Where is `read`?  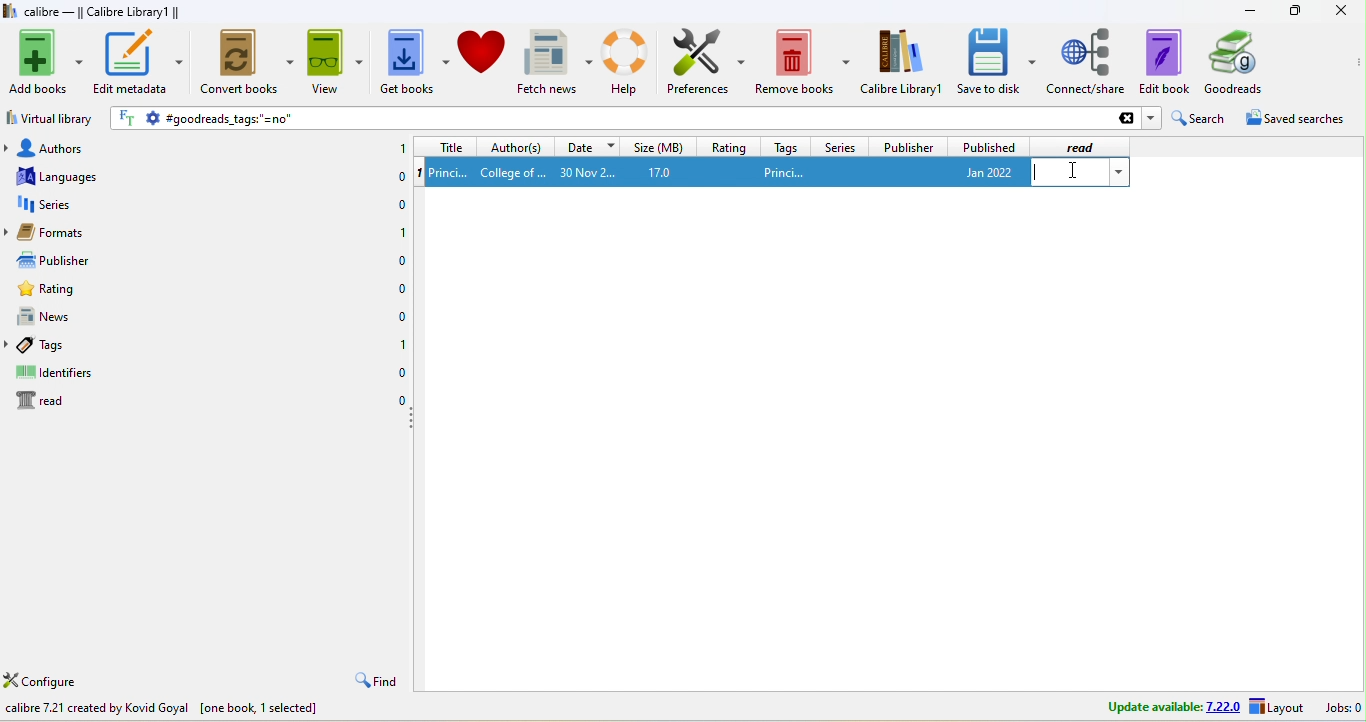 read is located at coordinates (44, 401).